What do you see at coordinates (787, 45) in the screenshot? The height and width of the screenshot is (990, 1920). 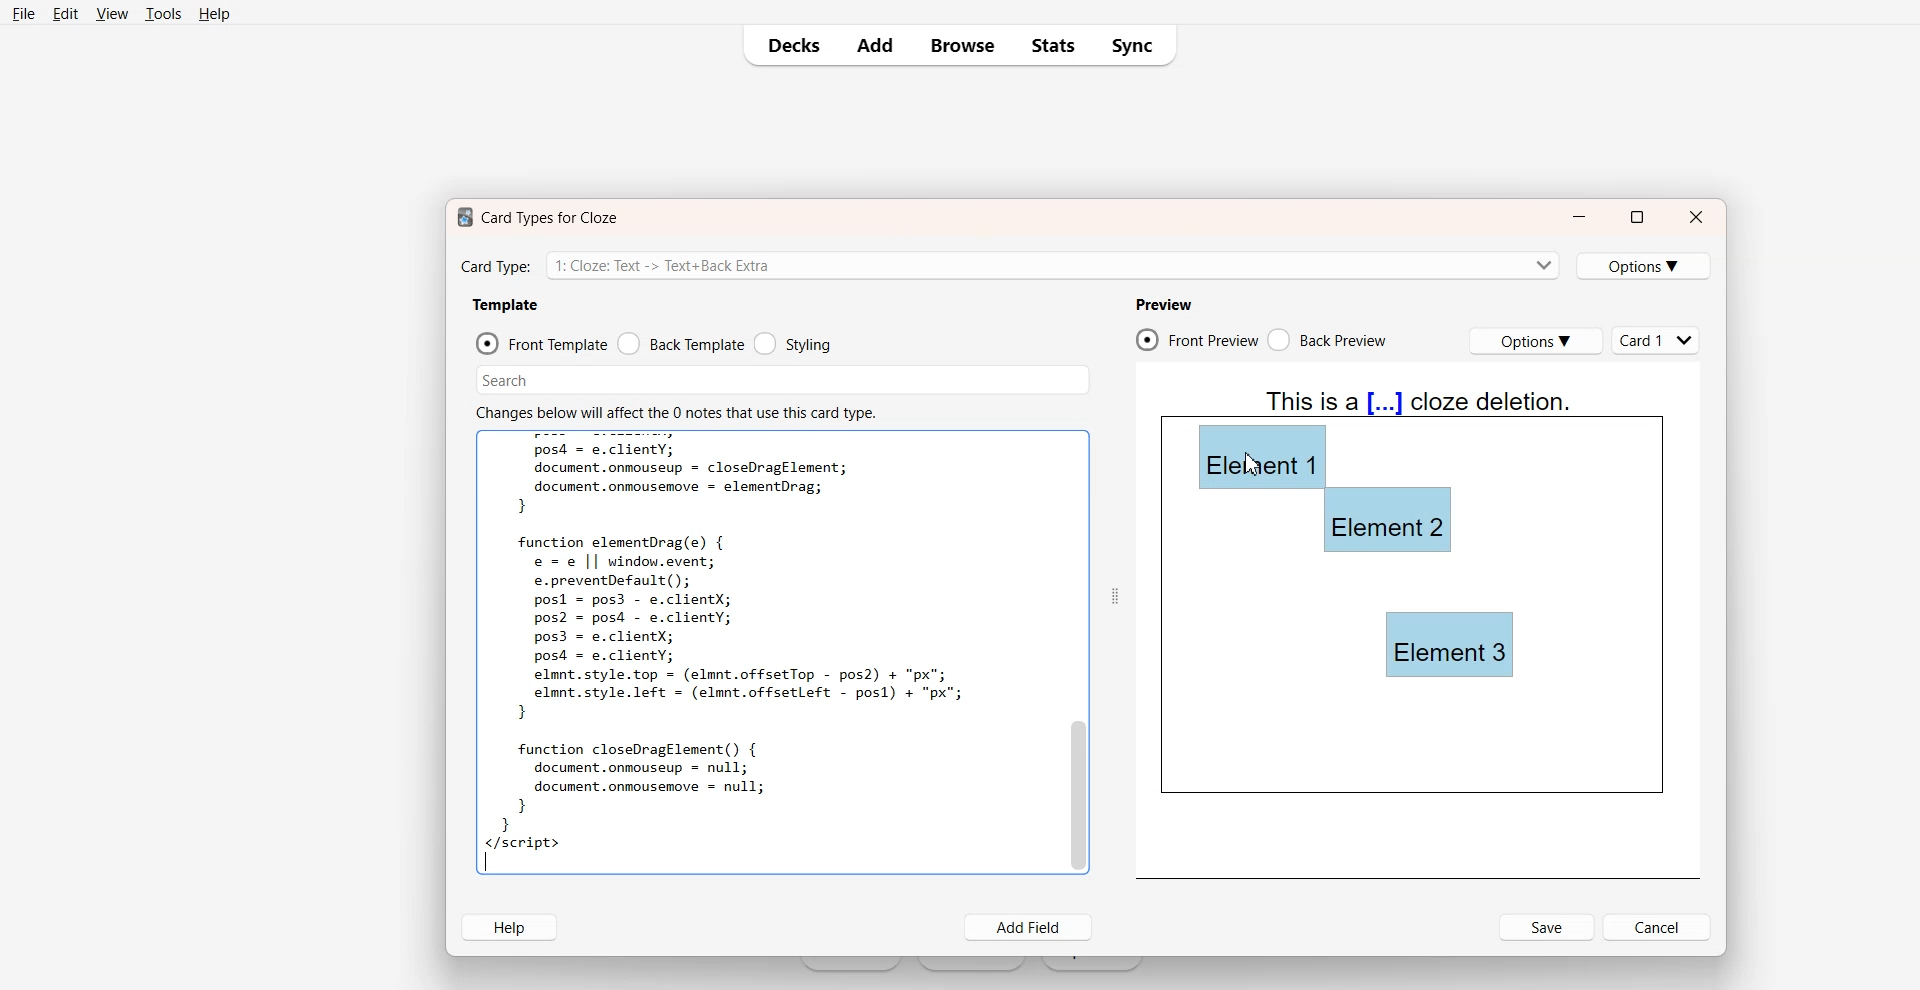 I see `Decks` at bounding box center [787, 45].